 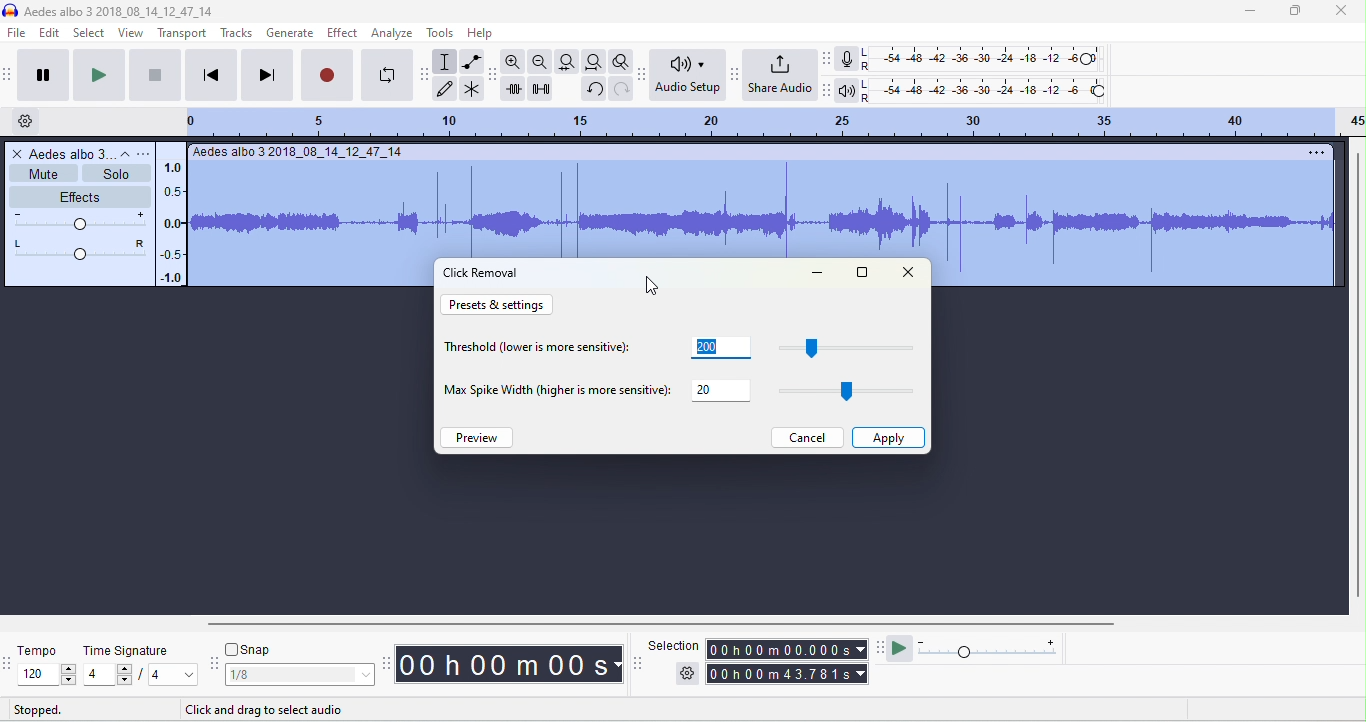 I want to click on , so click(x=88, y=154).